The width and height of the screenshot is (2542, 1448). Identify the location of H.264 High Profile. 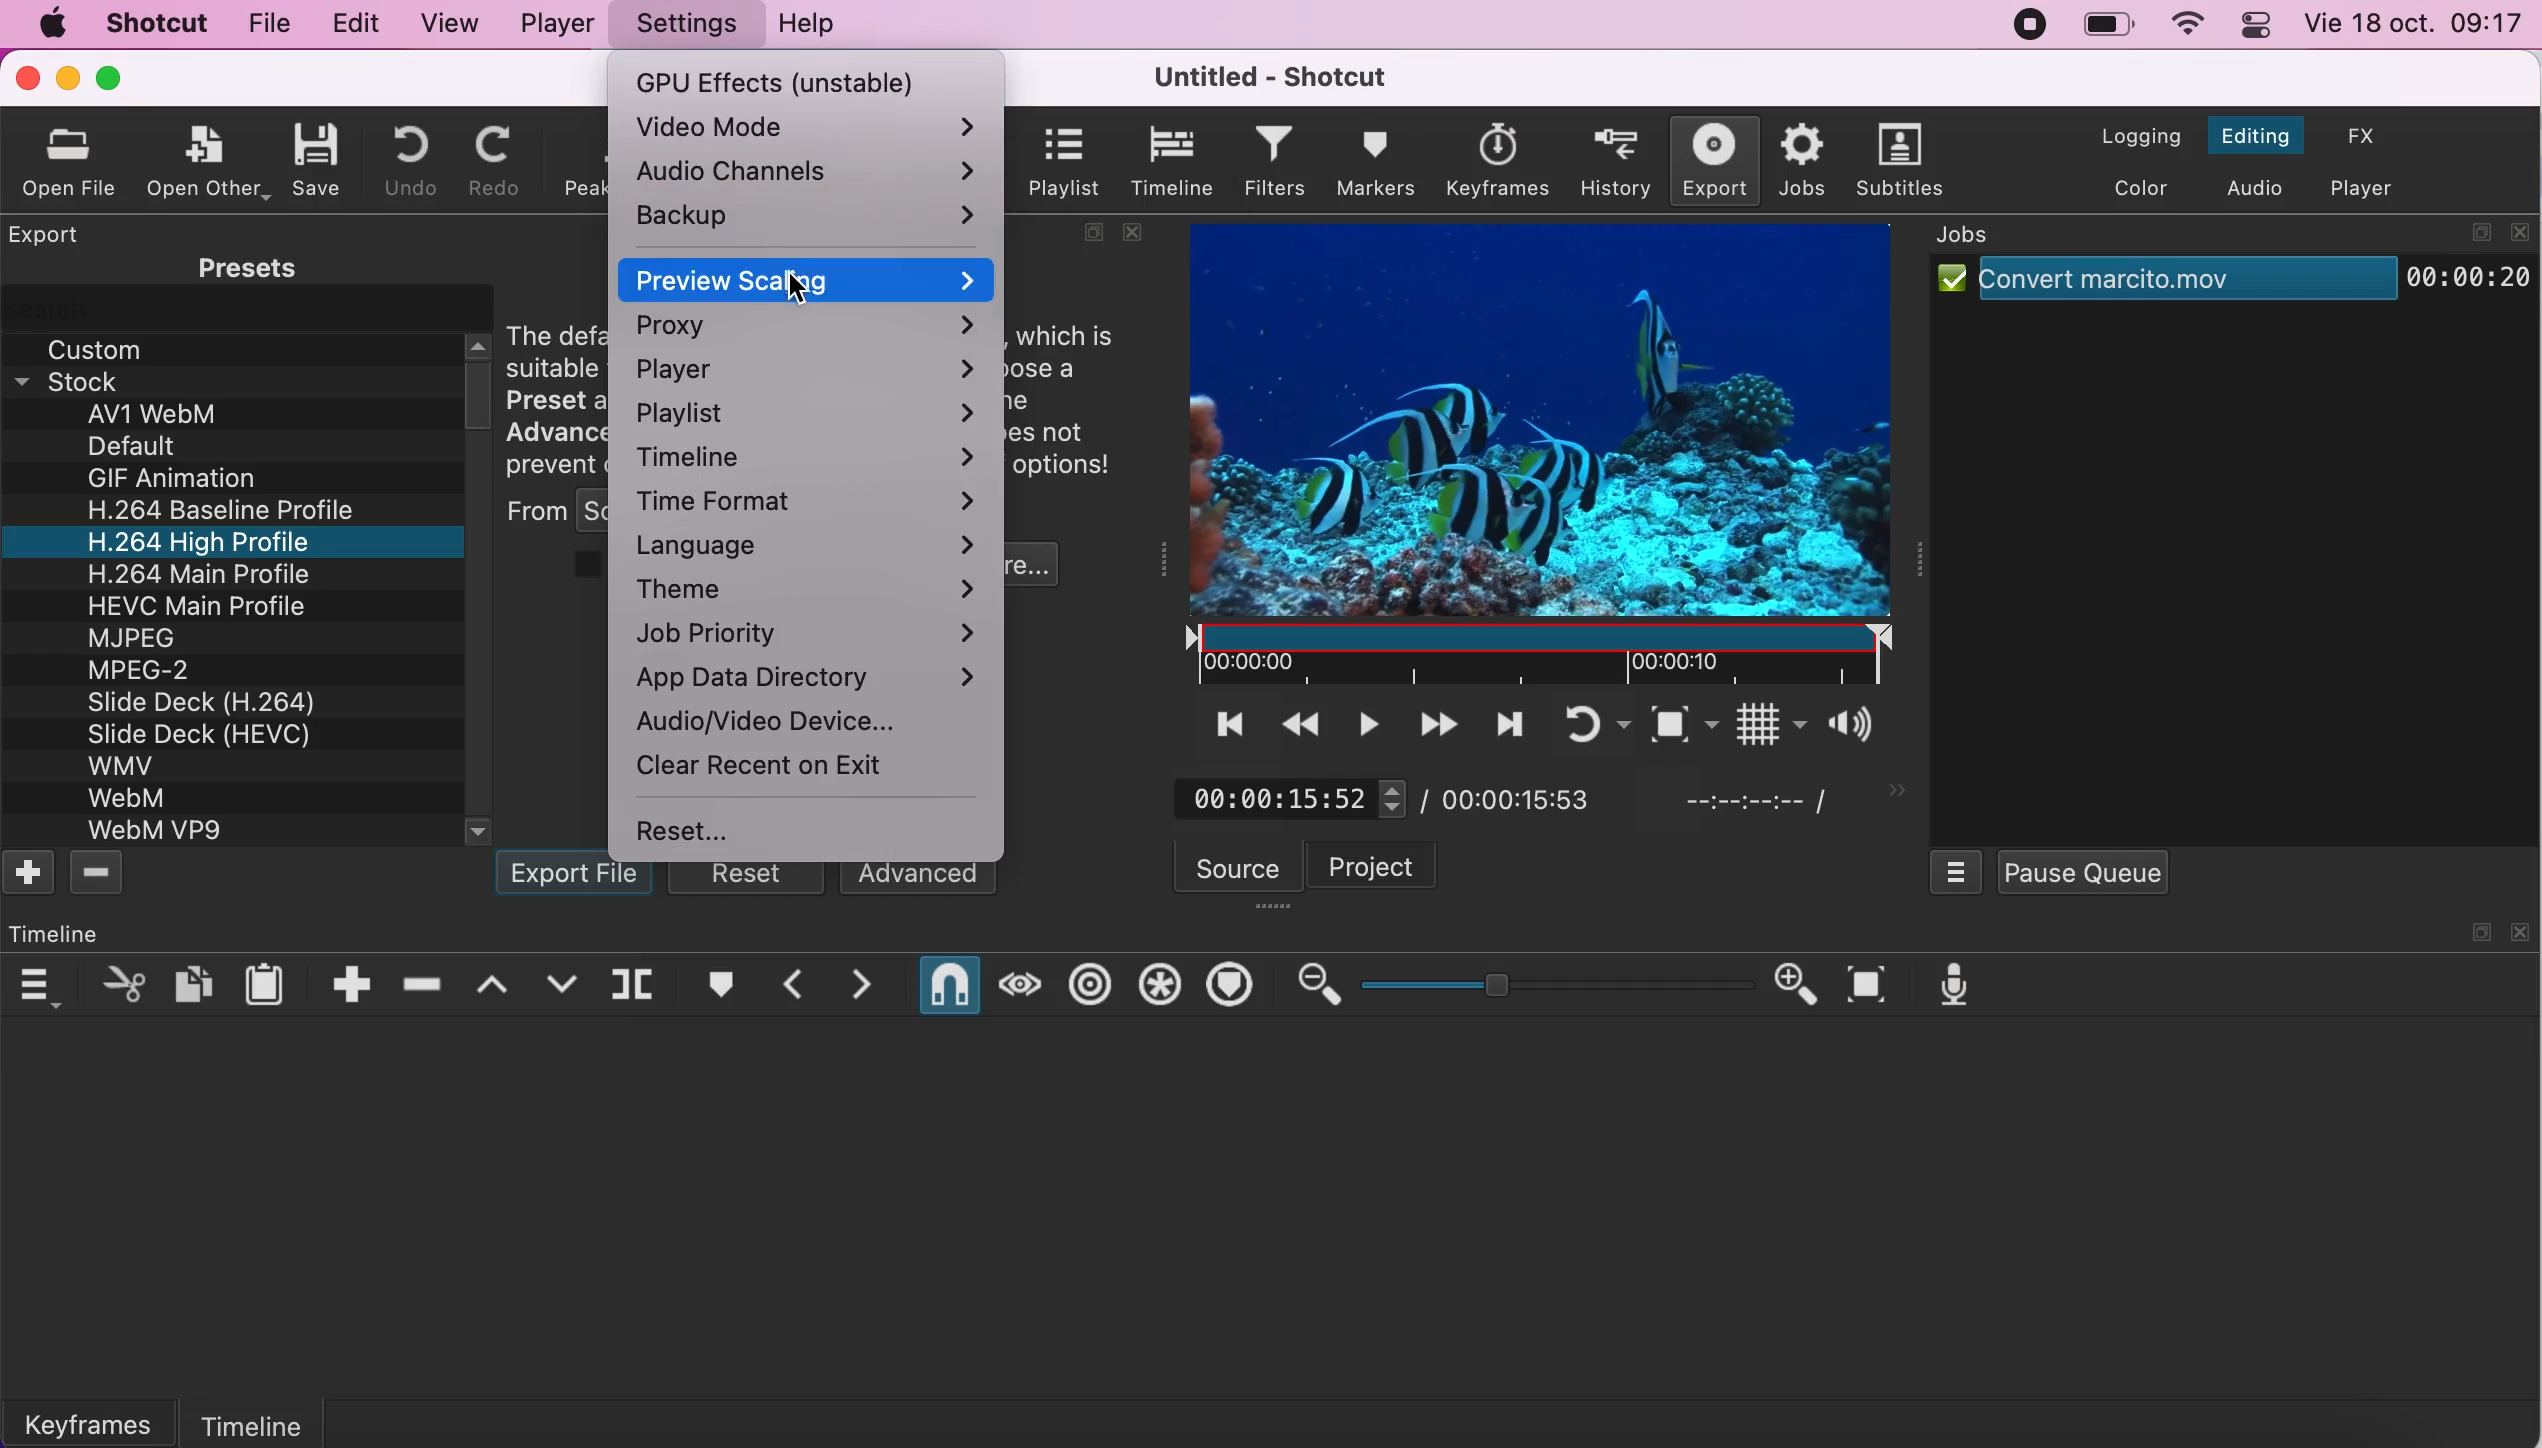
(222, 541).